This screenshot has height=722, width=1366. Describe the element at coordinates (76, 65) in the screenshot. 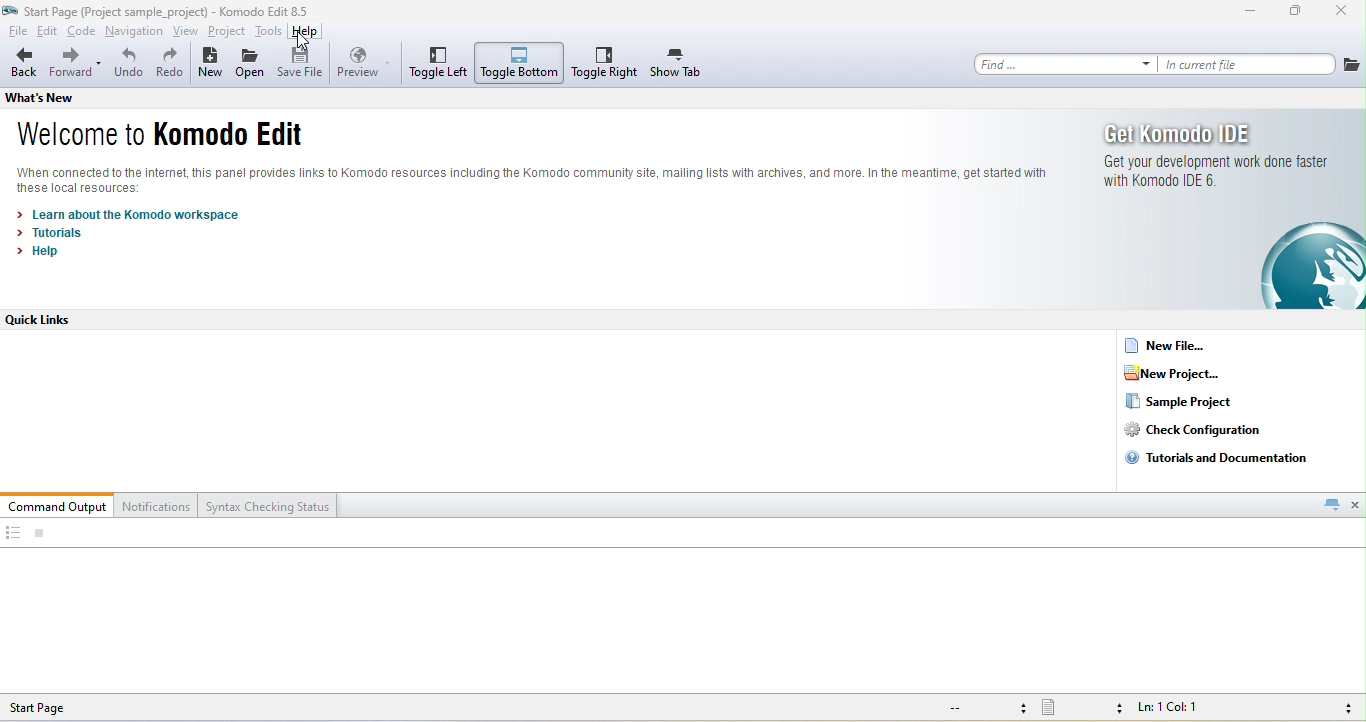

I see `forward` at that location.